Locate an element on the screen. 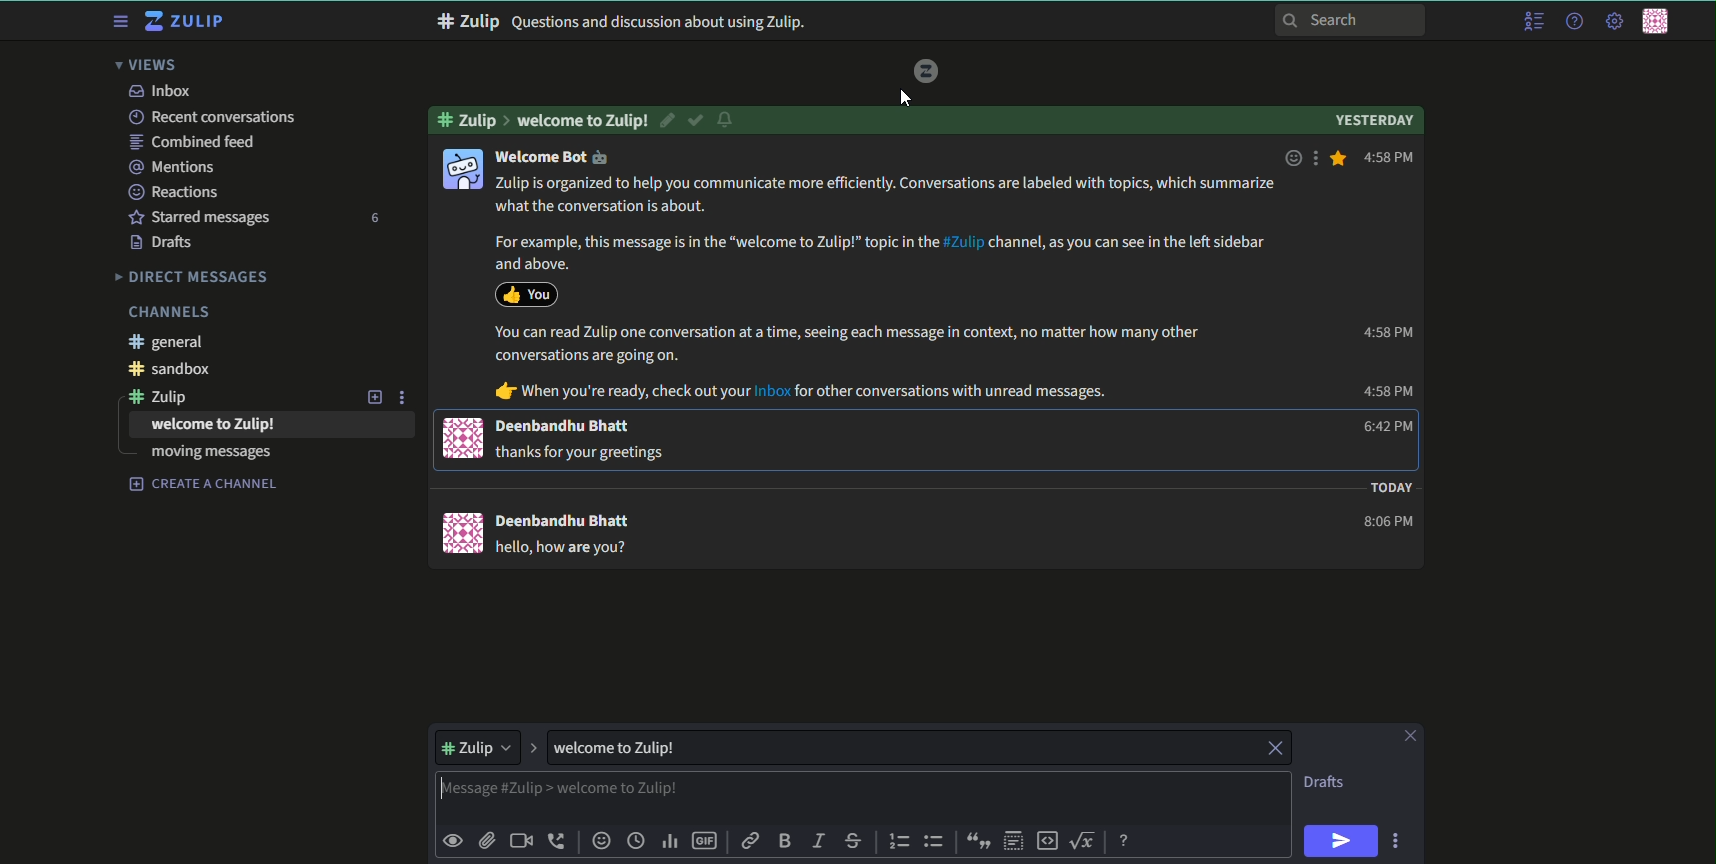 The width and height of the screenshot is (1716, 864). create a channel is located at coordinates (204, 484).